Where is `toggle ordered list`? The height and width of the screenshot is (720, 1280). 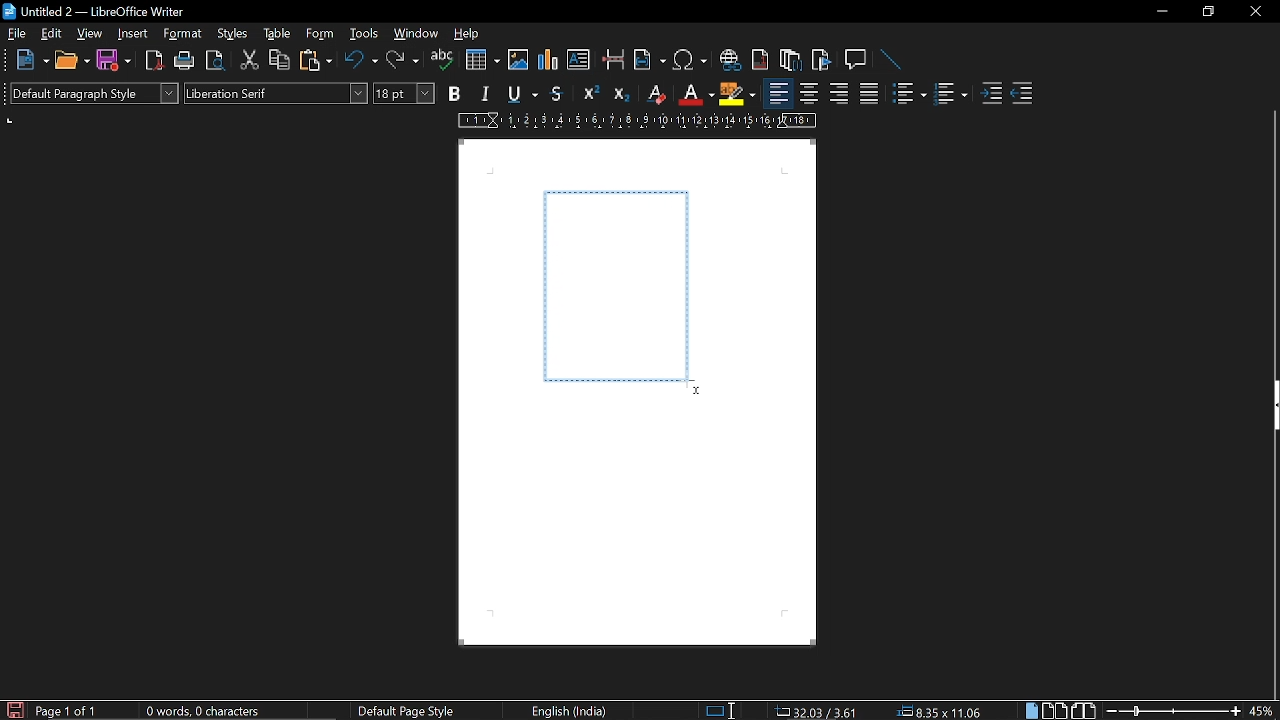
toggle ordered list is located at coordinates (950, 95).